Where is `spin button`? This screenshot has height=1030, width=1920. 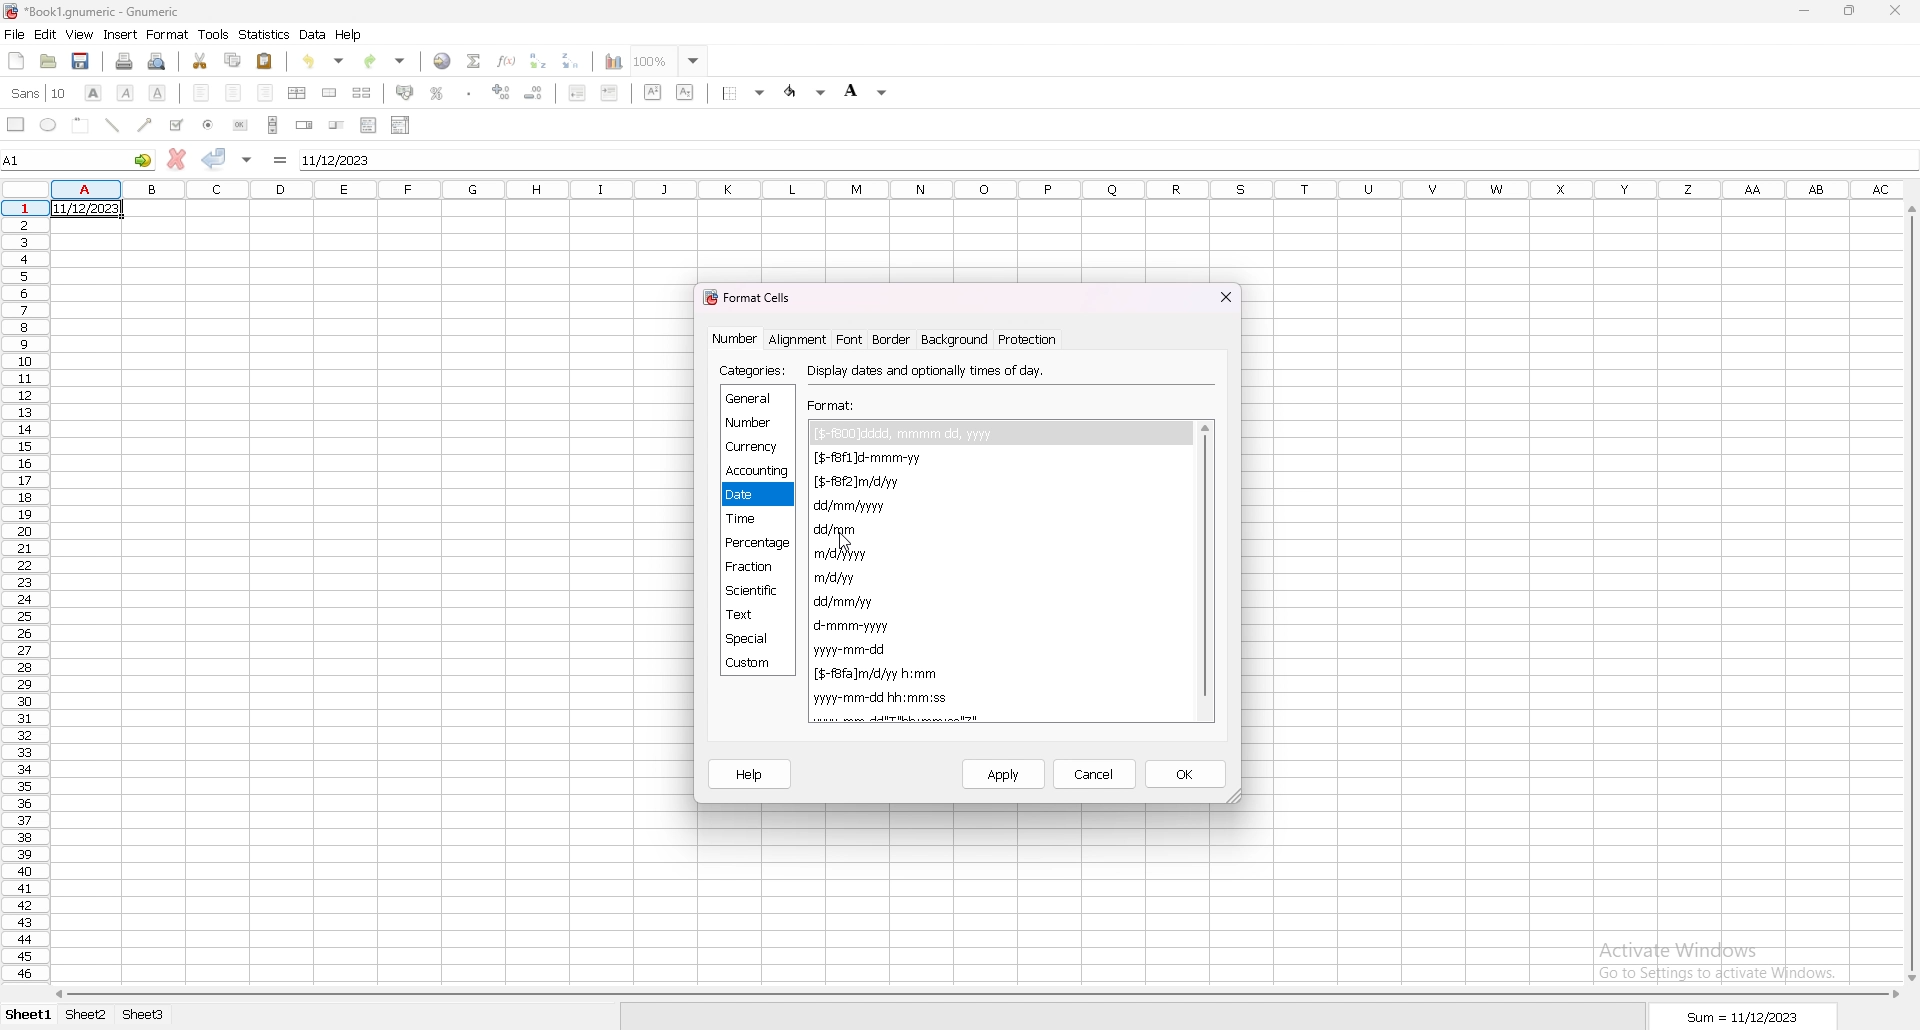 spin button is located at coordinates (306, 125).